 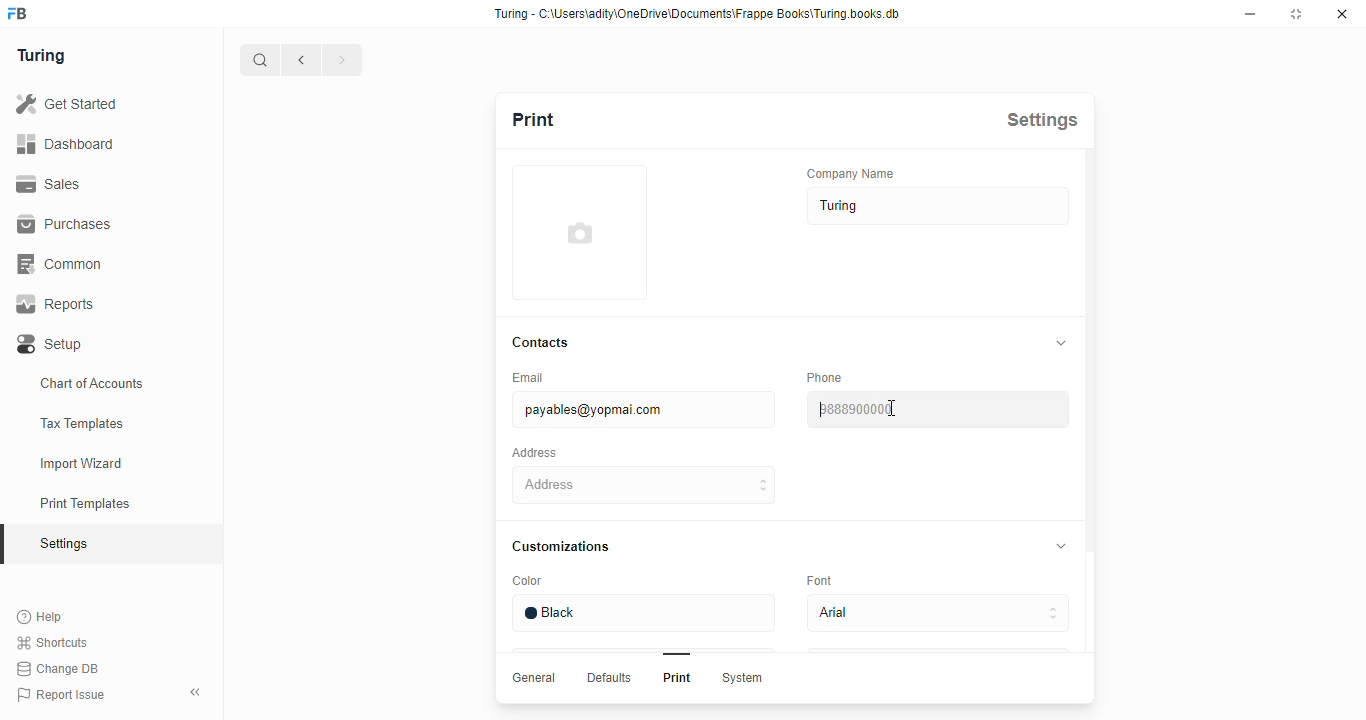 What do you see at coordinates (1345, 16) in the screenshot?
I see `close` at bounding box center [1345, 16].